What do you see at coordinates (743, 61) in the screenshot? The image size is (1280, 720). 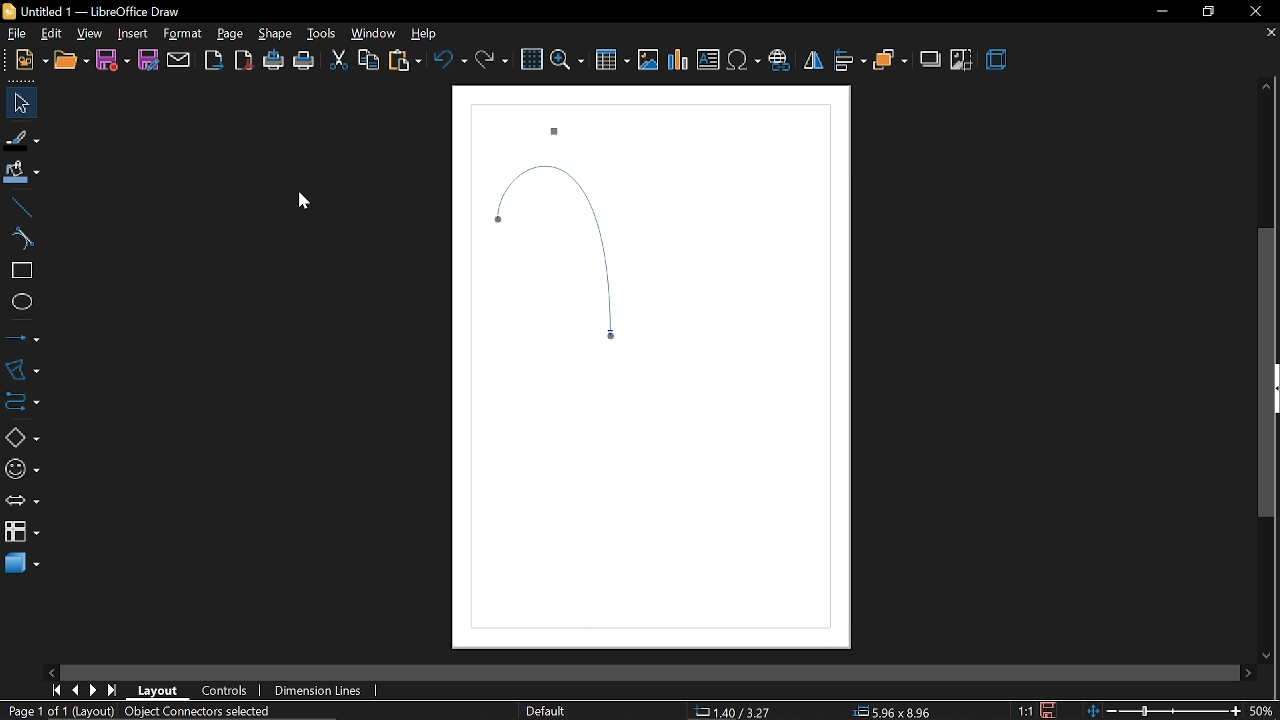 I see `Insert symbol` at bounding box center [743, 61].